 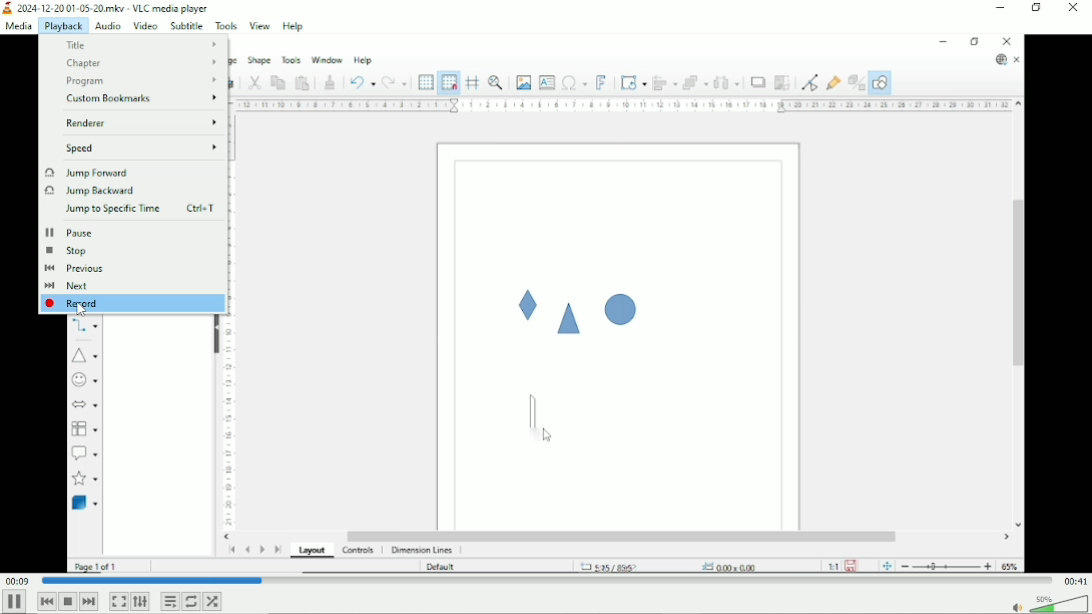 What do you see at coordinates (1076, 580) in the screenshot?
I see `Total duration` at bounding box center [1076, 580].